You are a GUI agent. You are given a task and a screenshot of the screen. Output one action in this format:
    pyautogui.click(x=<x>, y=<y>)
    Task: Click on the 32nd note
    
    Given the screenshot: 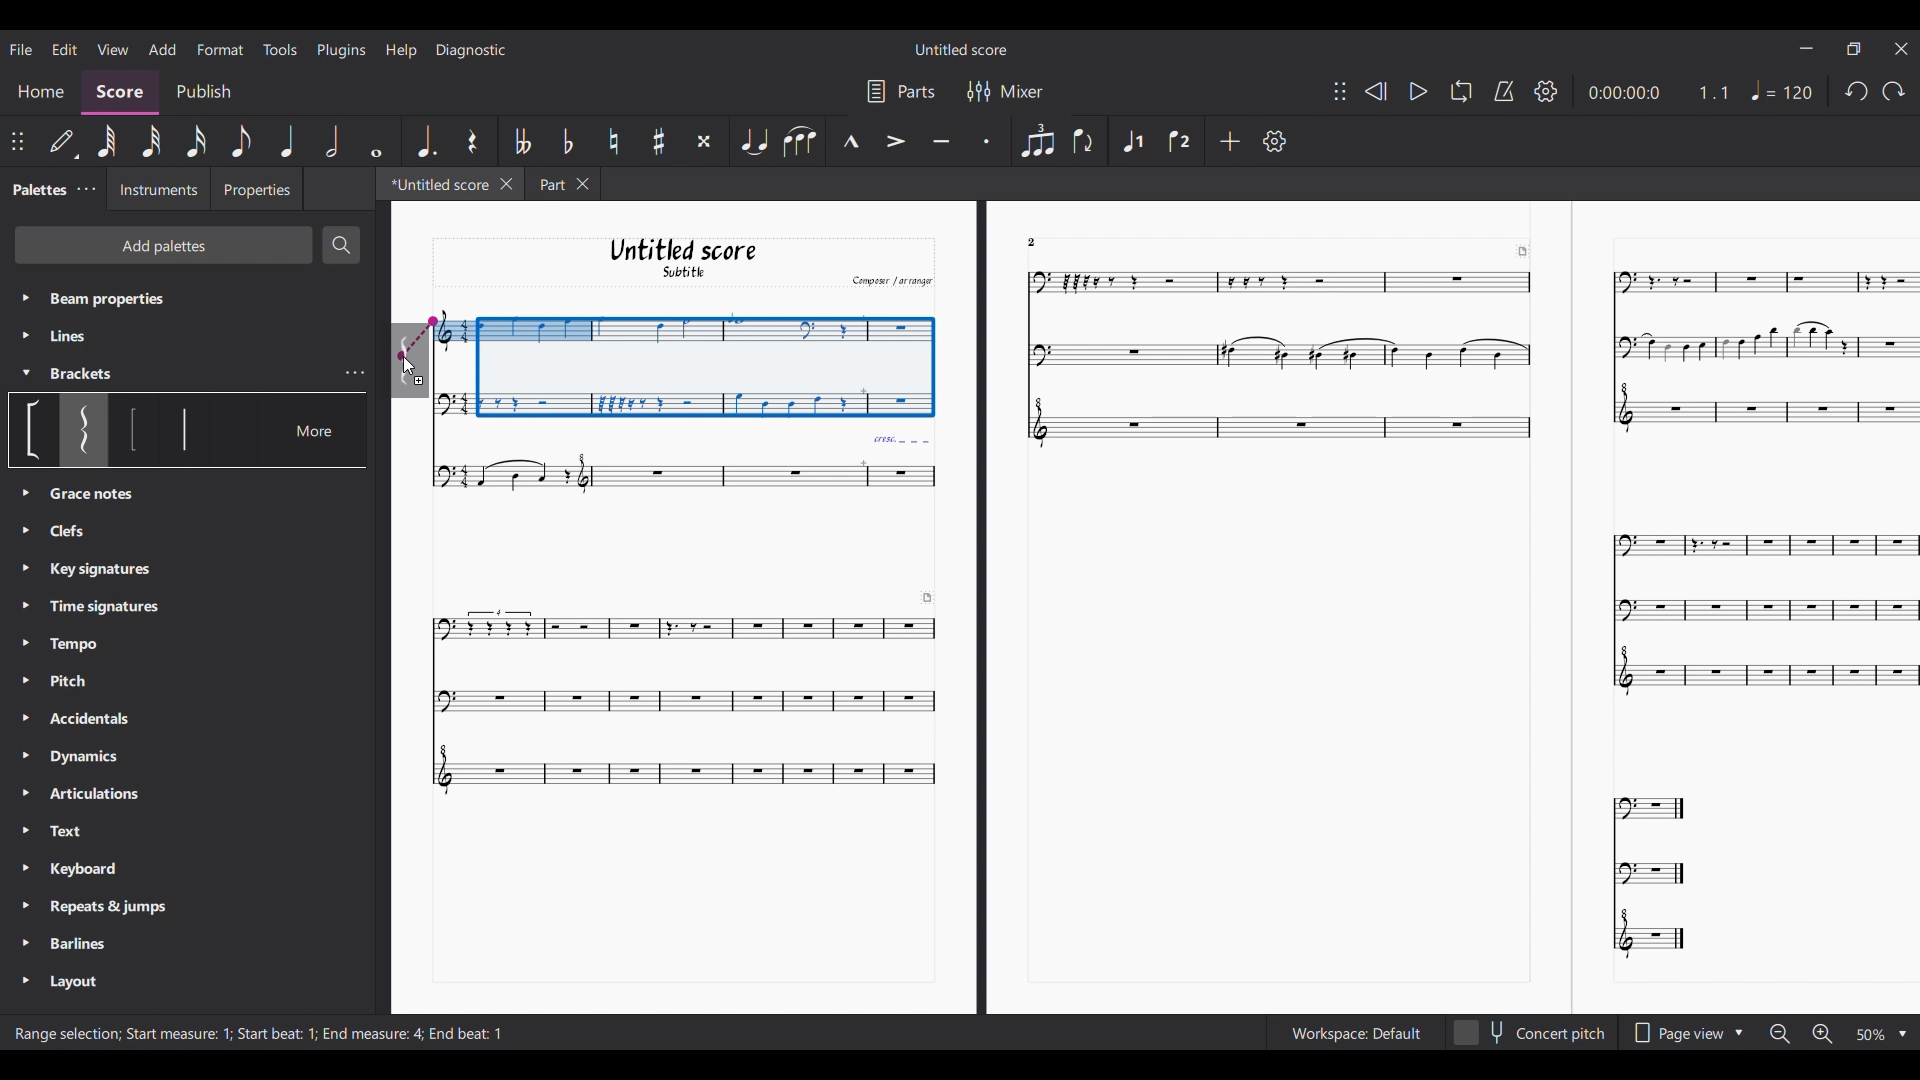 What is the action you would take?
    pyautogui.click(x=153, y=141)
    